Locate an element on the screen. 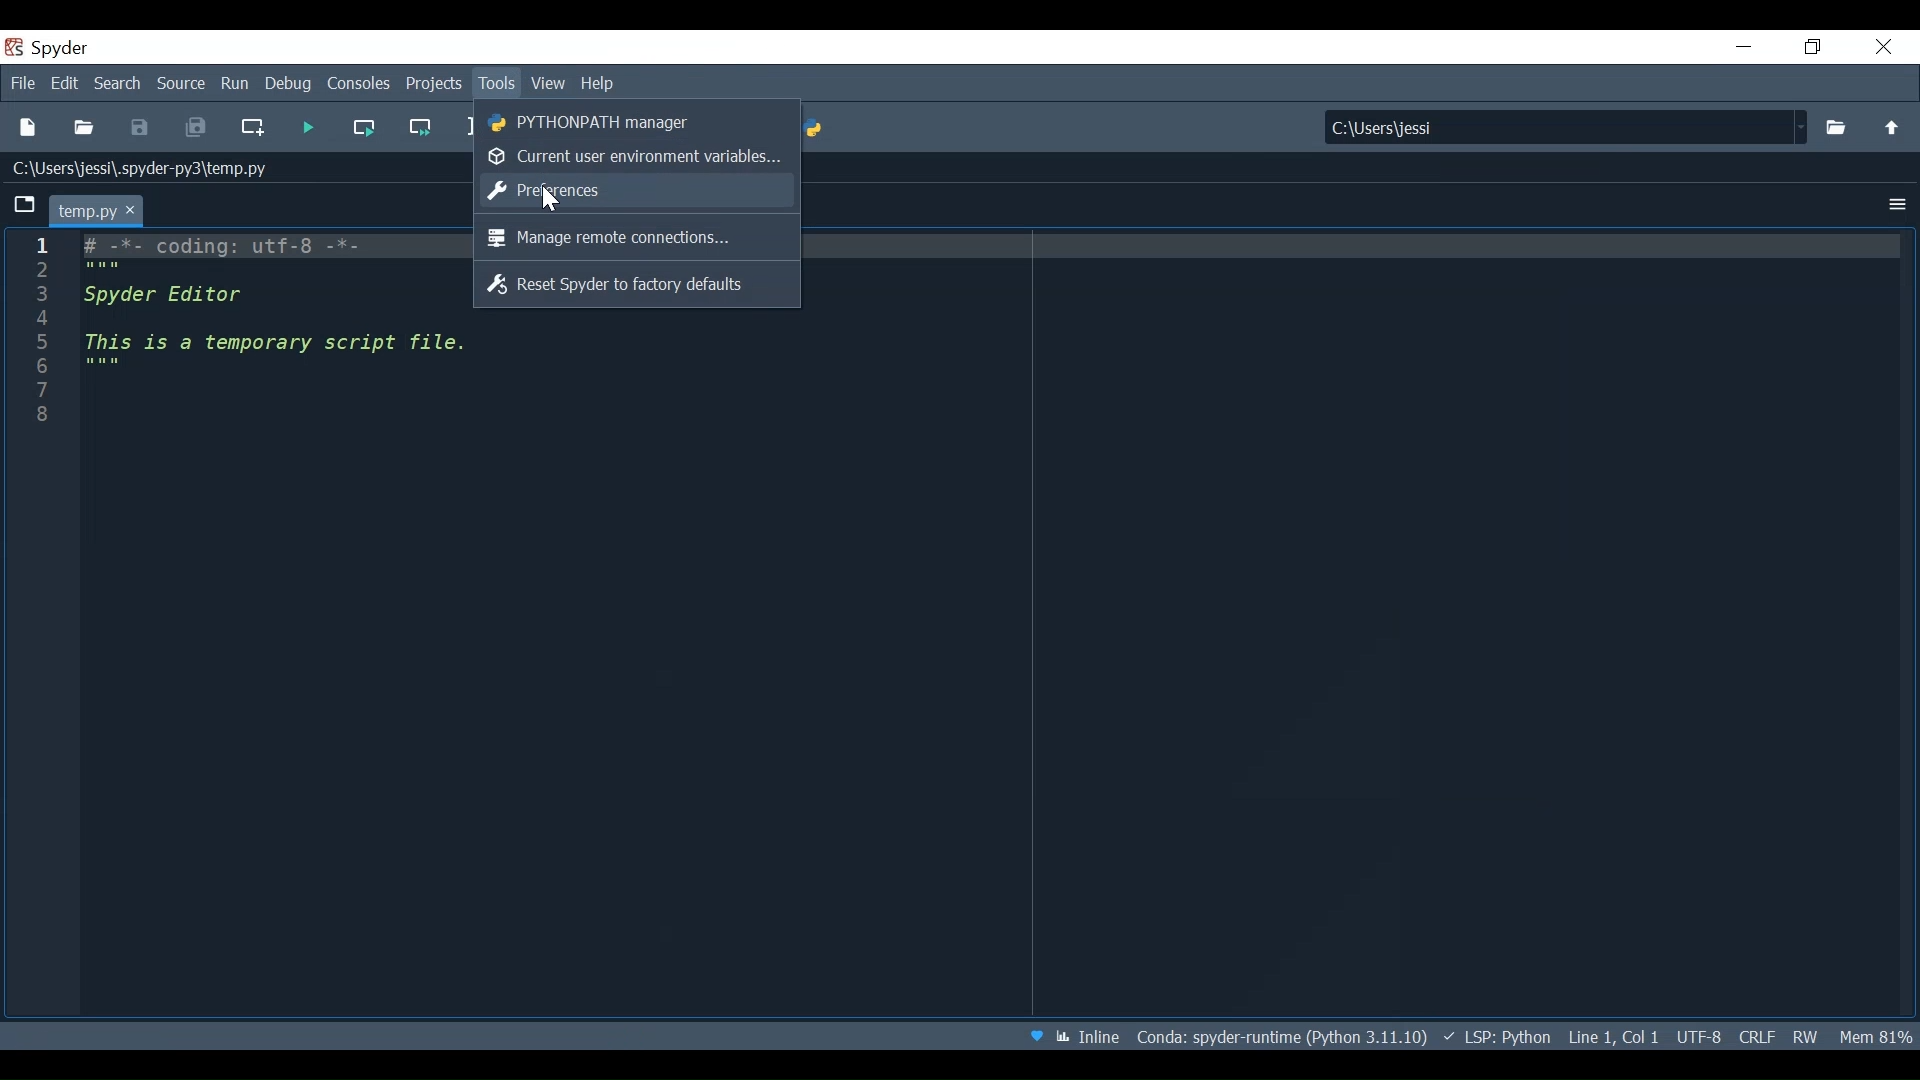  Language is located at coordinates (1495, 1036).